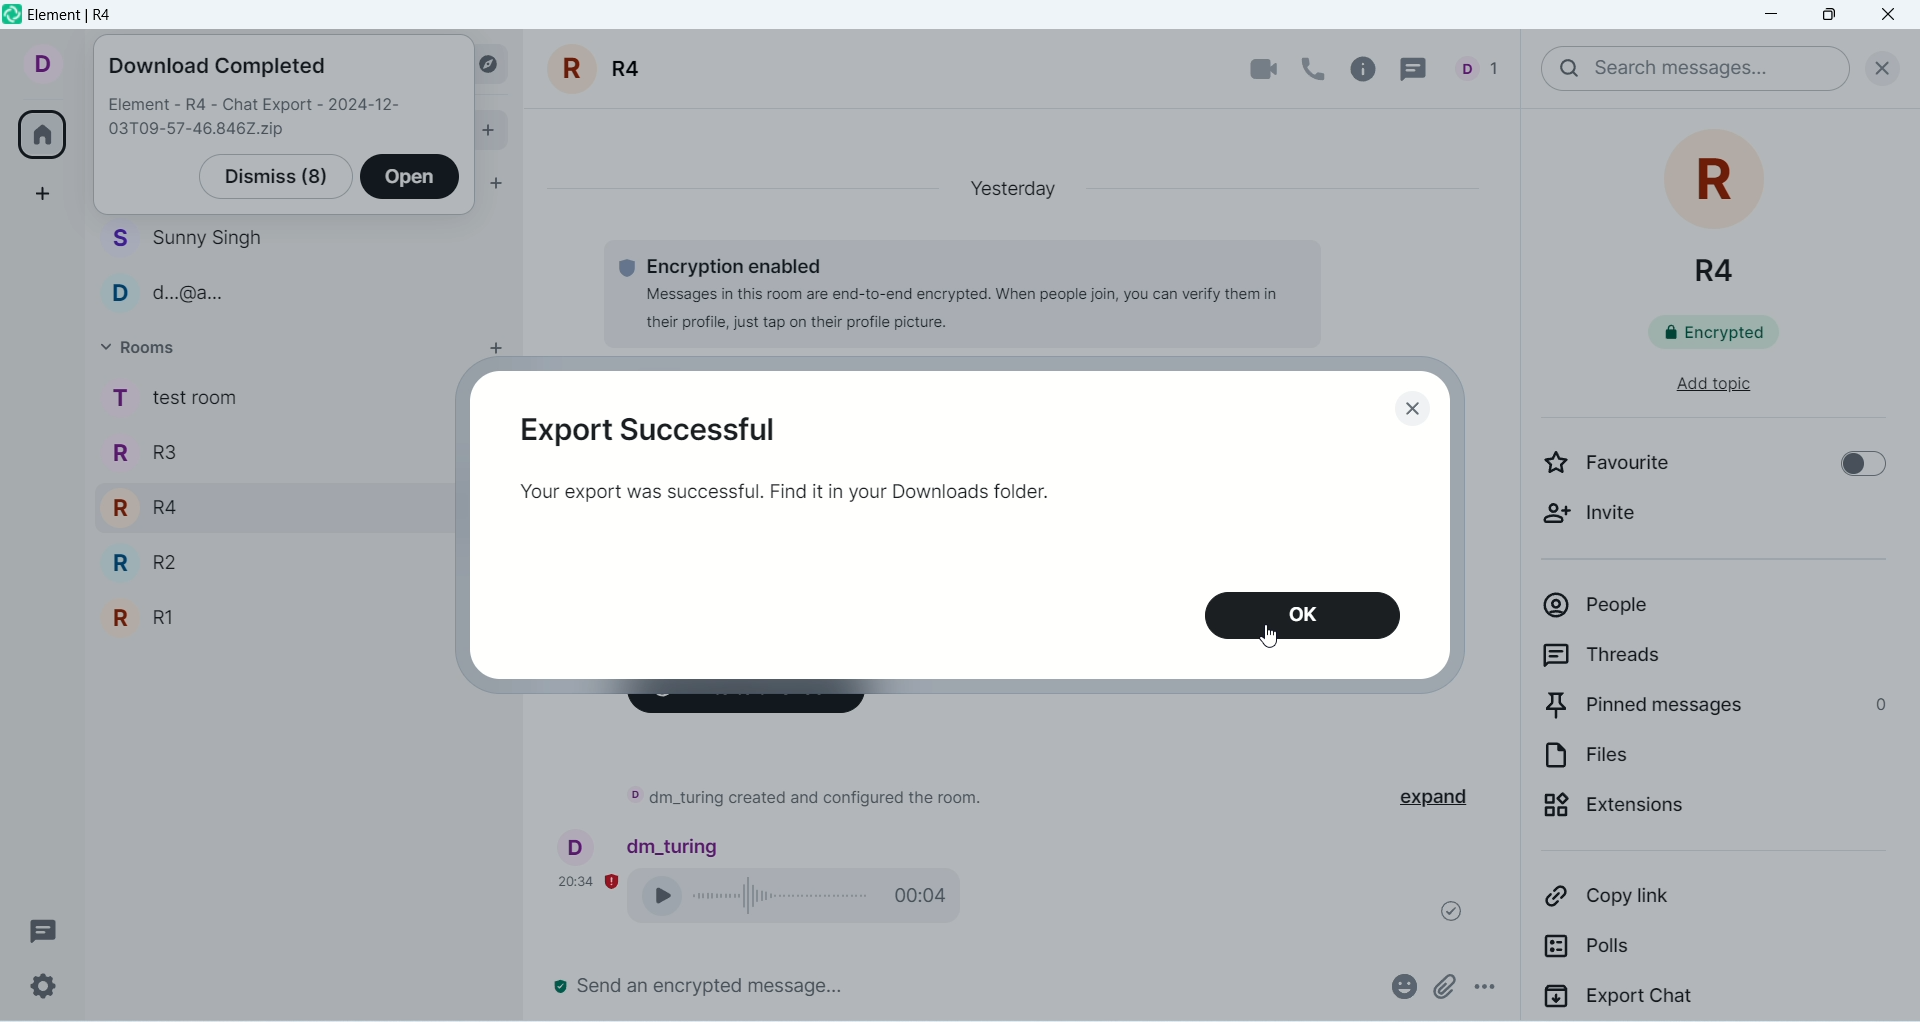 The width and height of the screenshot is (1920, 1022). I want to click on video call, so click(1252, 70).